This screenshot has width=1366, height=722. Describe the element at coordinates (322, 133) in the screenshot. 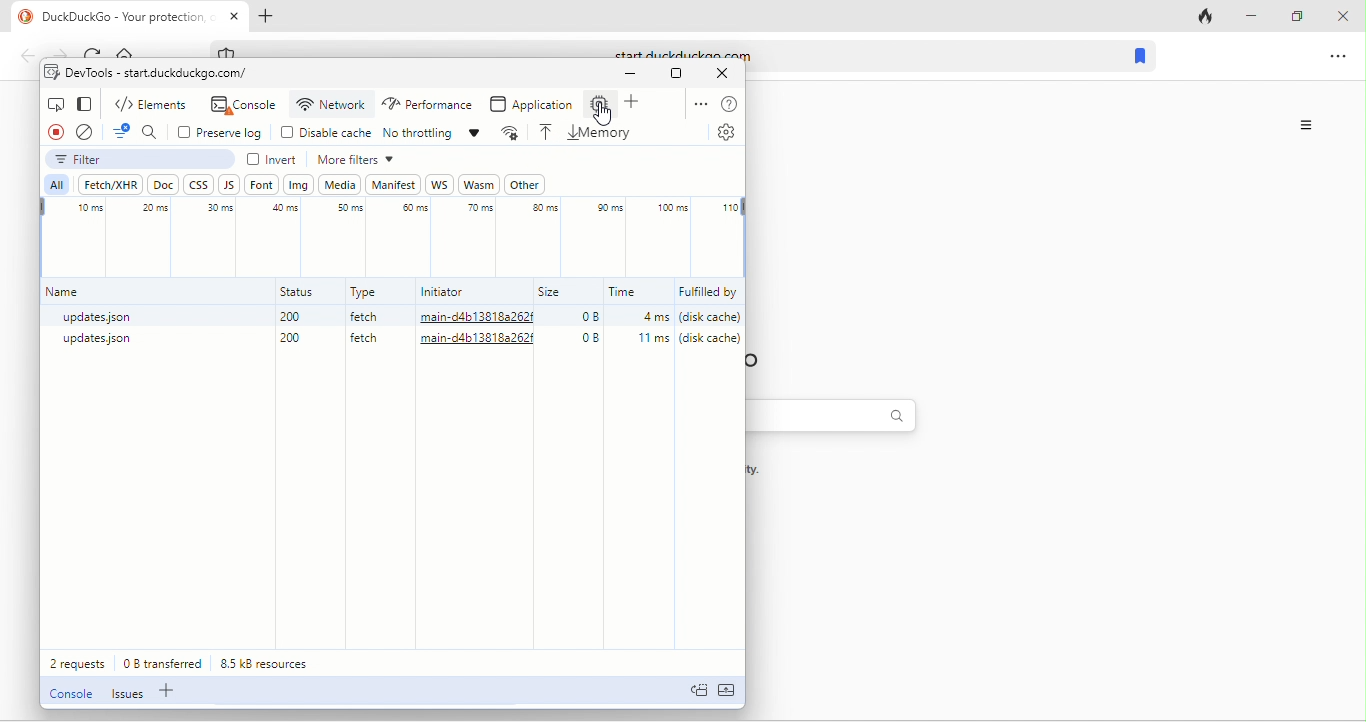

I see `disable cache` at that location.